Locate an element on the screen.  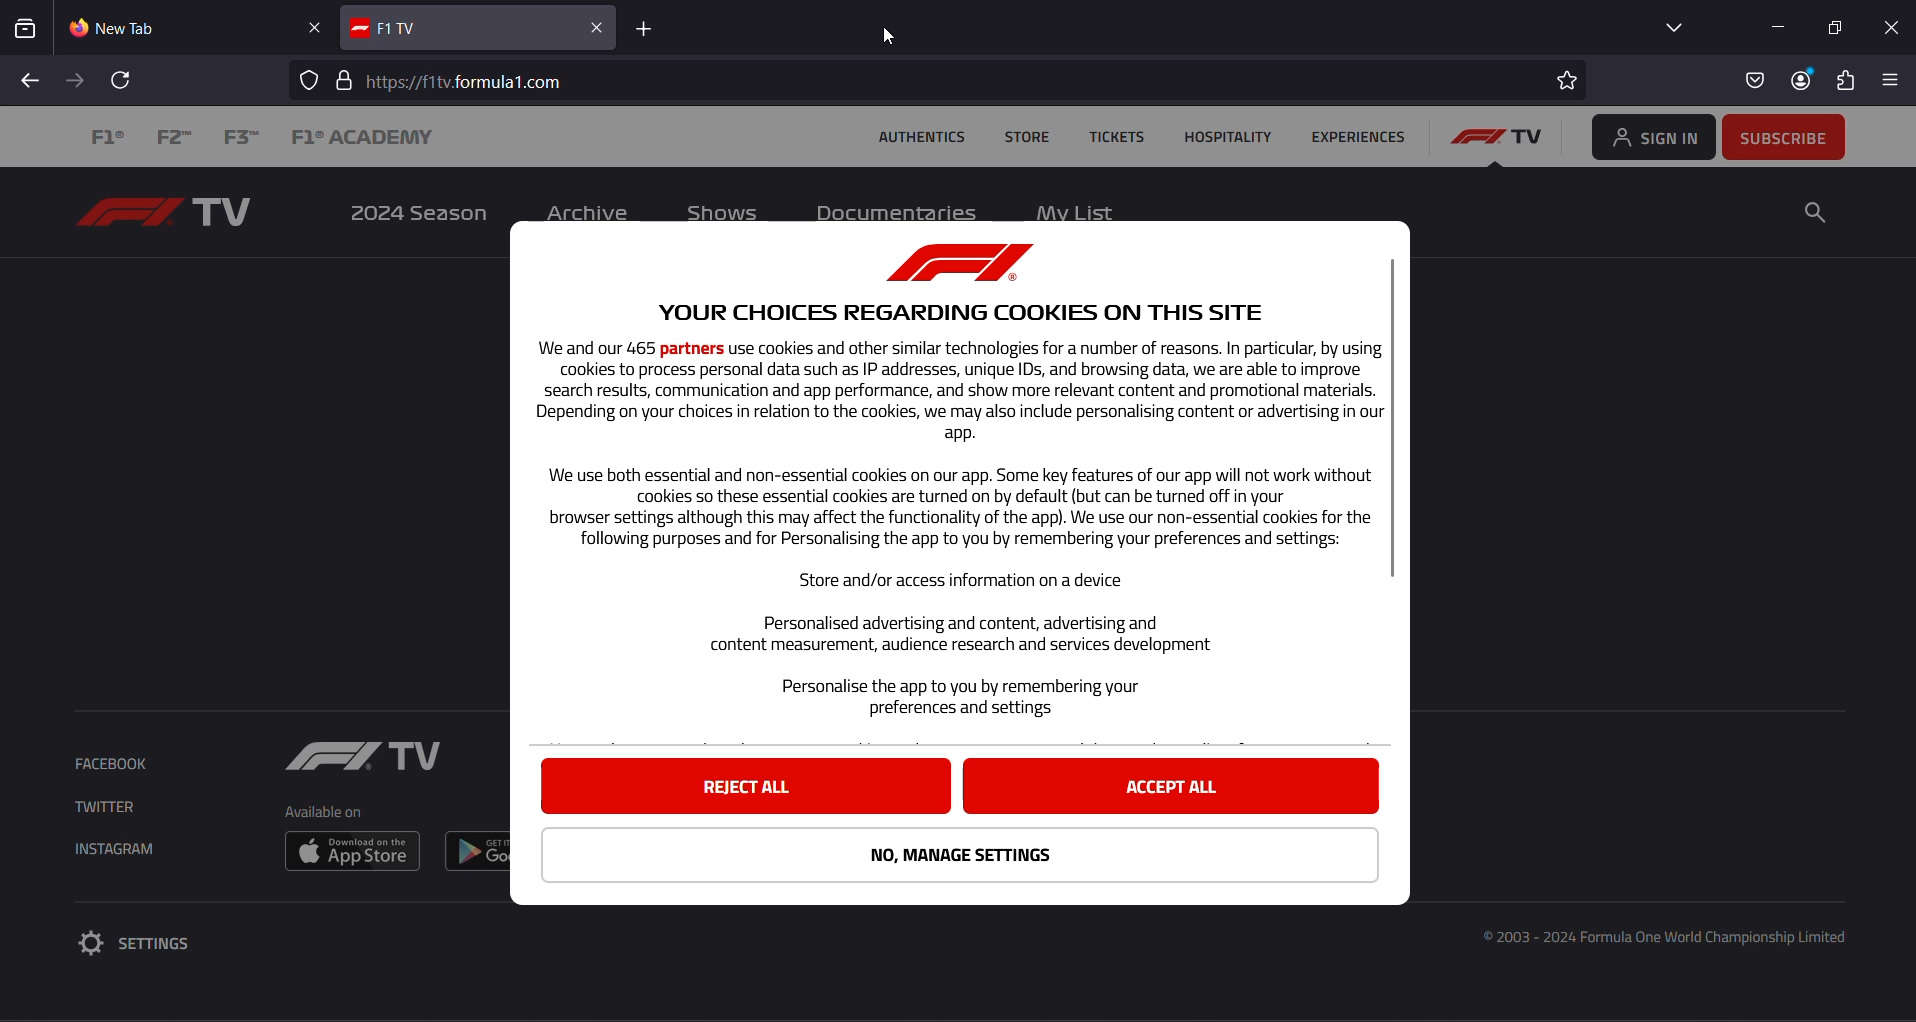
new tab is located at coordinates (177, 29).